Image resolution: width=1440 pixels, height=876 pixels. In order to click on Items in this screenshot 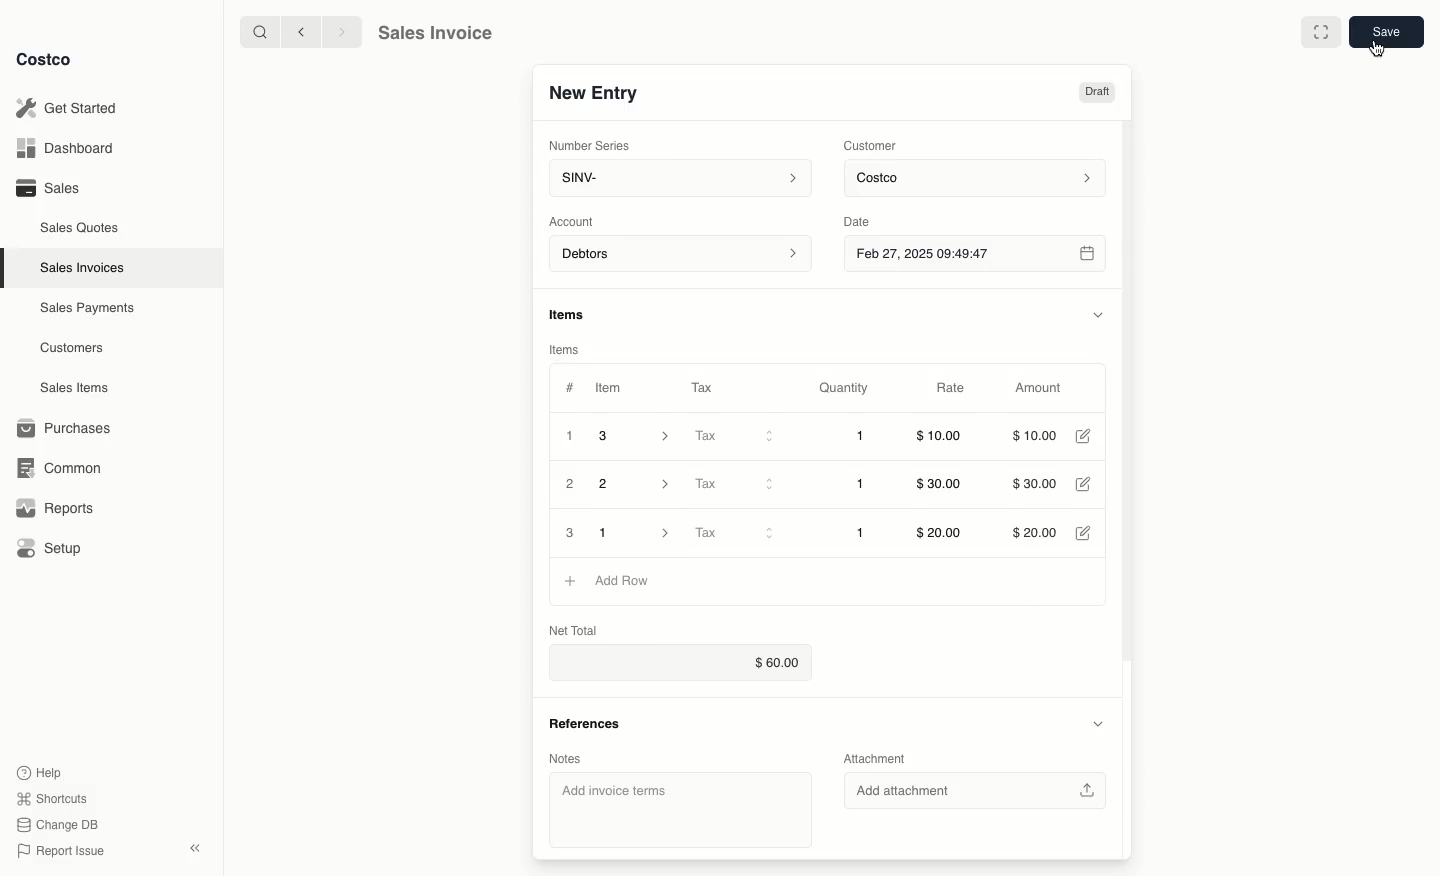, I will do `click(576, 316)`.